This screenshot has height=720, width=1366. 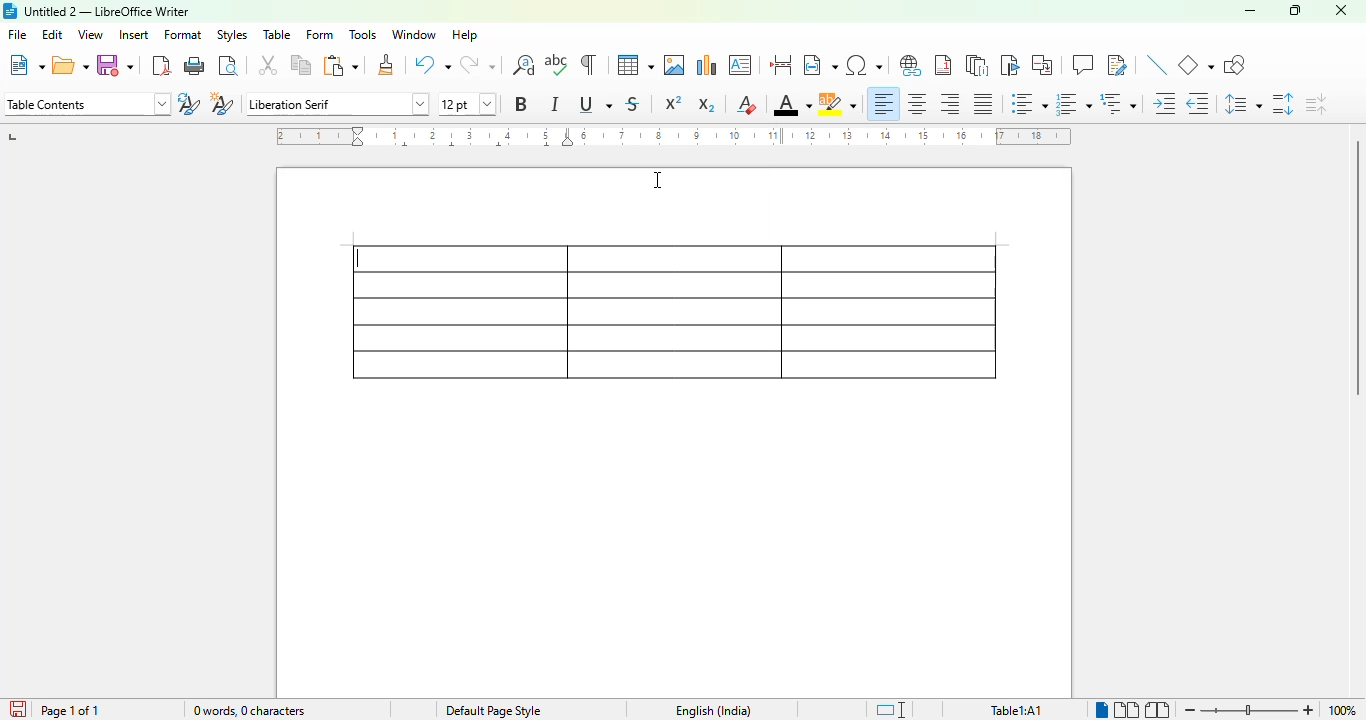 I want to click on vertical scroll bar, so click(x=1354, y=268).